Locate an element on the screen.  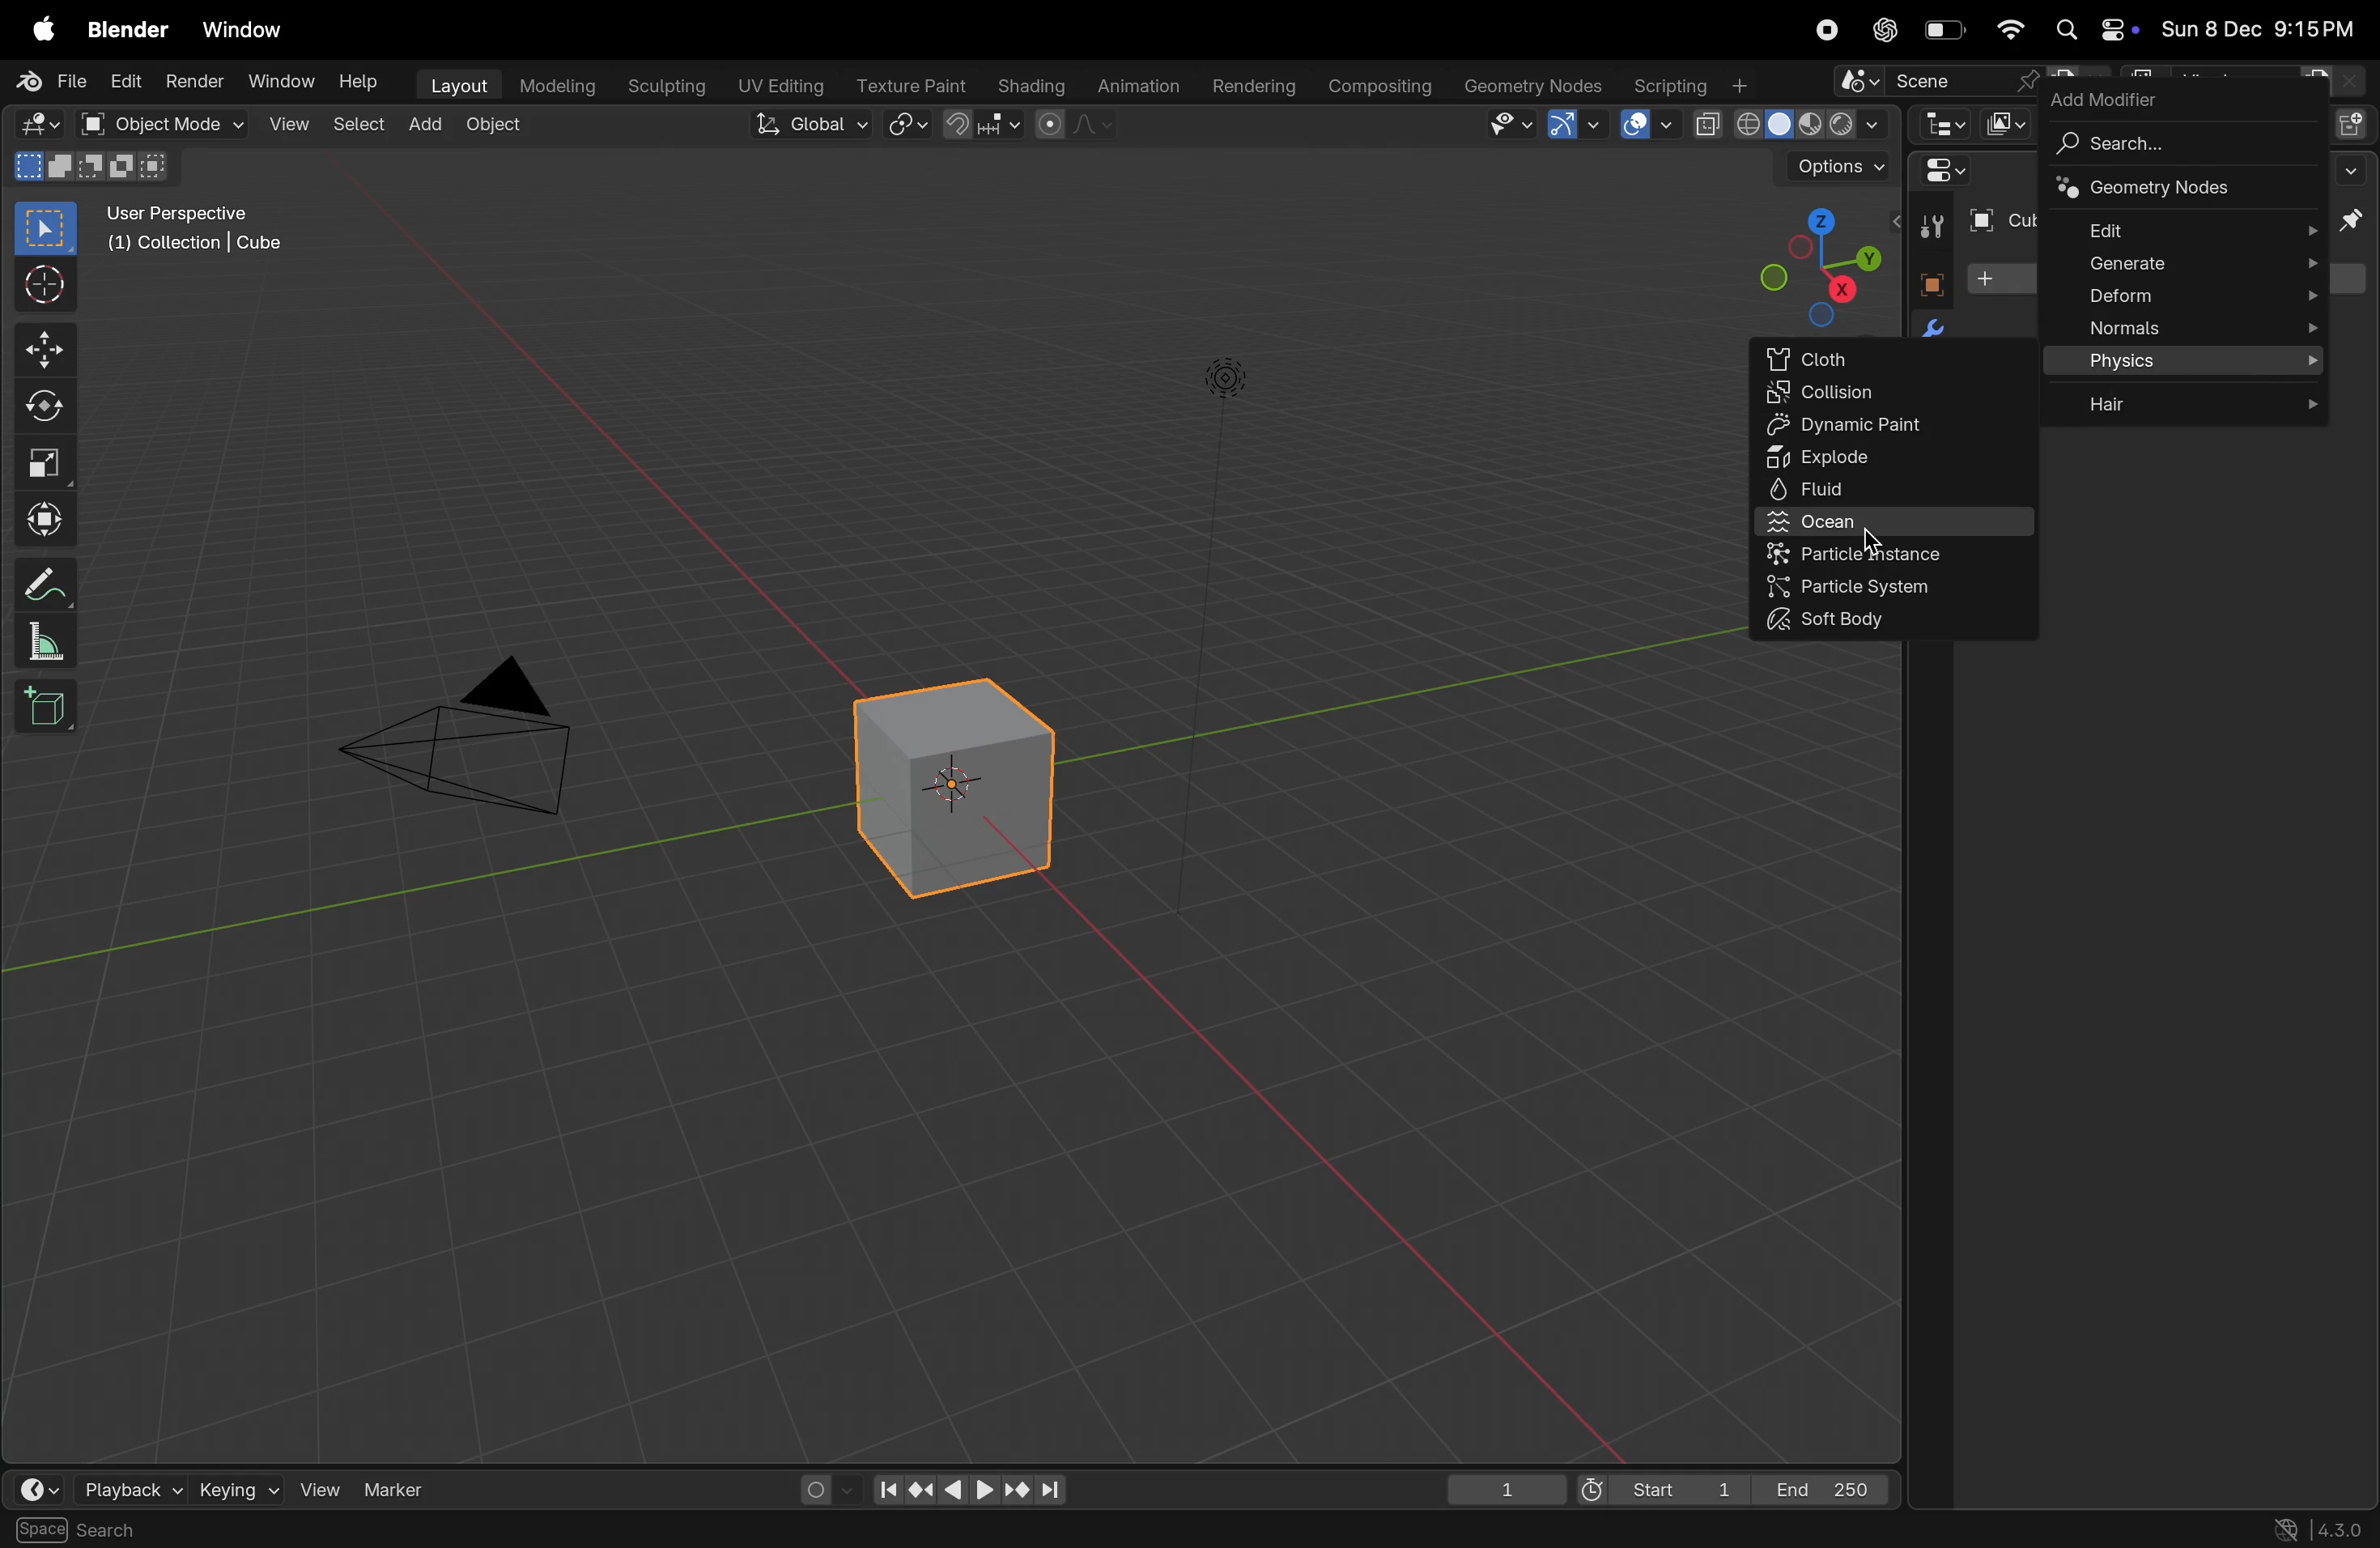
use collection cube is located at coordinates (192, 249).